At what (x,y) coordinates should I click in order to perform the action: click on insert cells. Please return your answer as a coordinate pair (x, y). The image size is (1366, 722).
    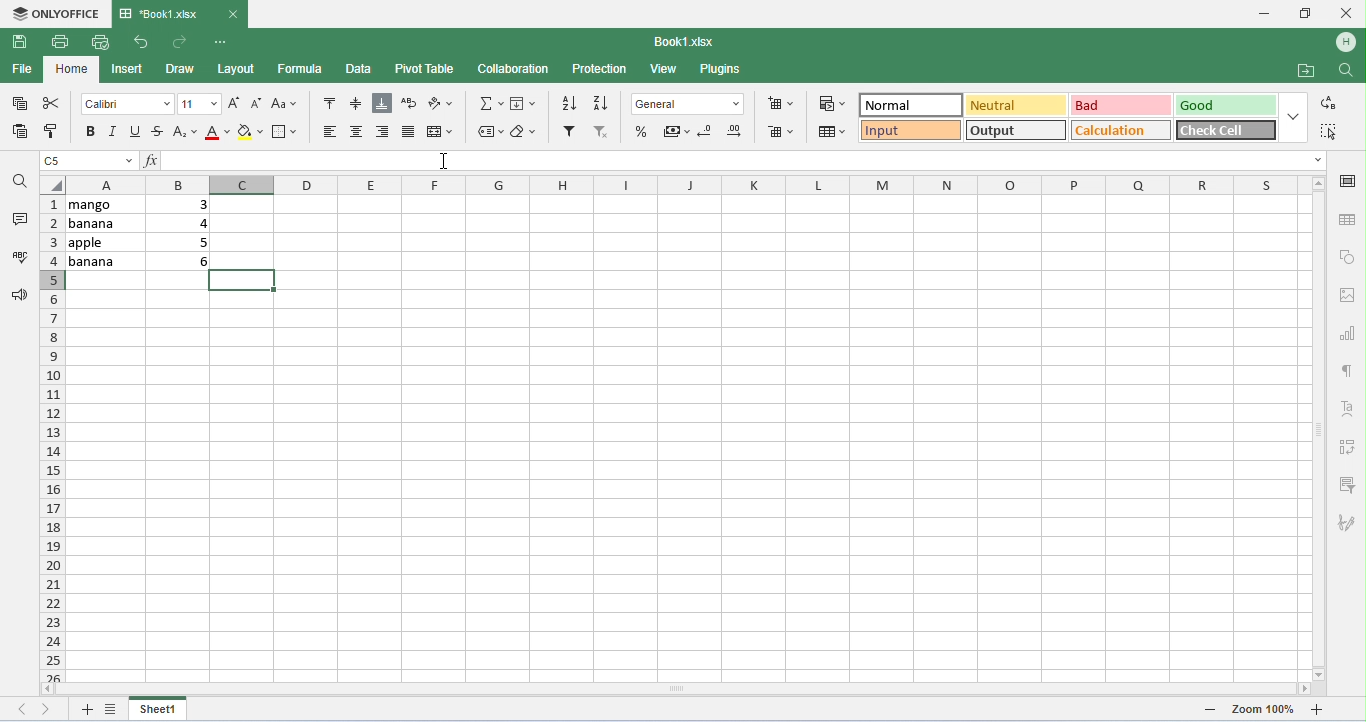
    Looking at the image, I should click on (779, 104).